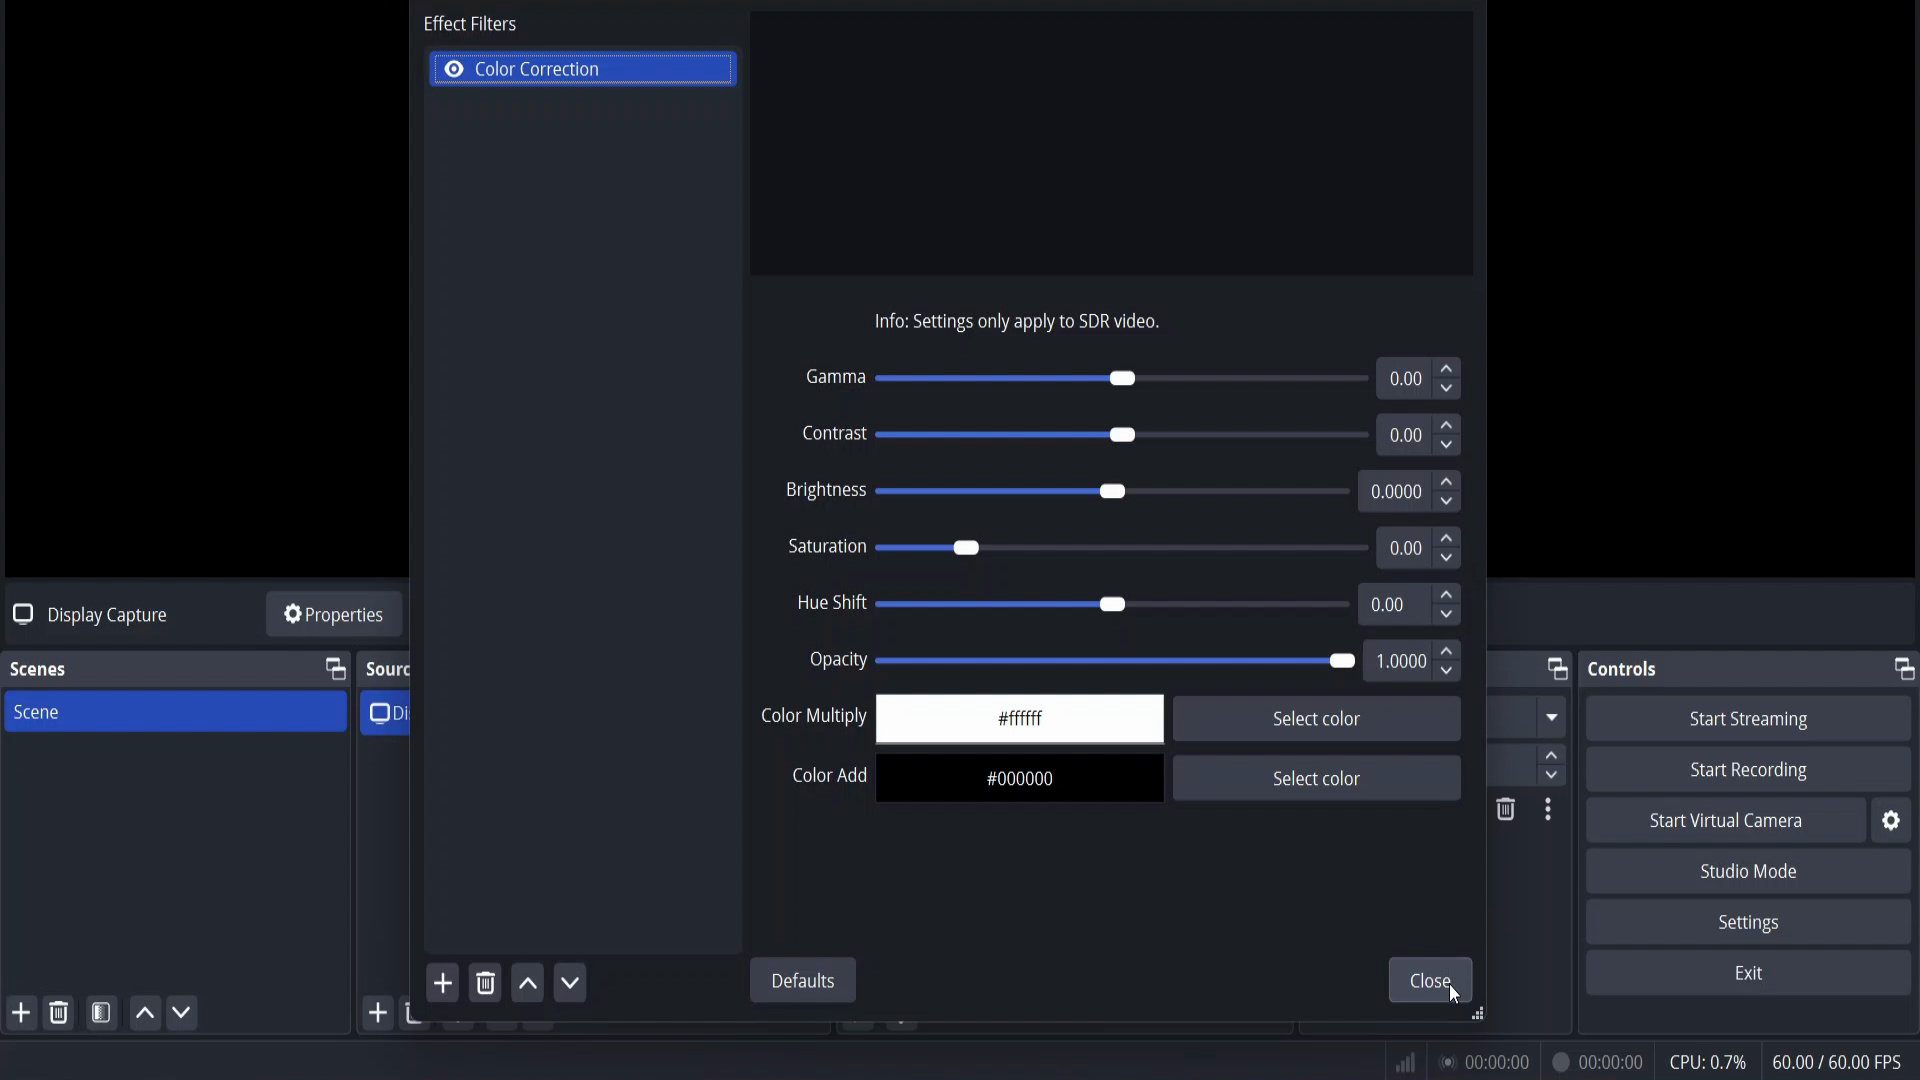 This screenshot has width=1920, height=1080. Describe the element at coordinates (1103, 553) in the screenshot. I see `Saturation seg 0.00 °` at that location.